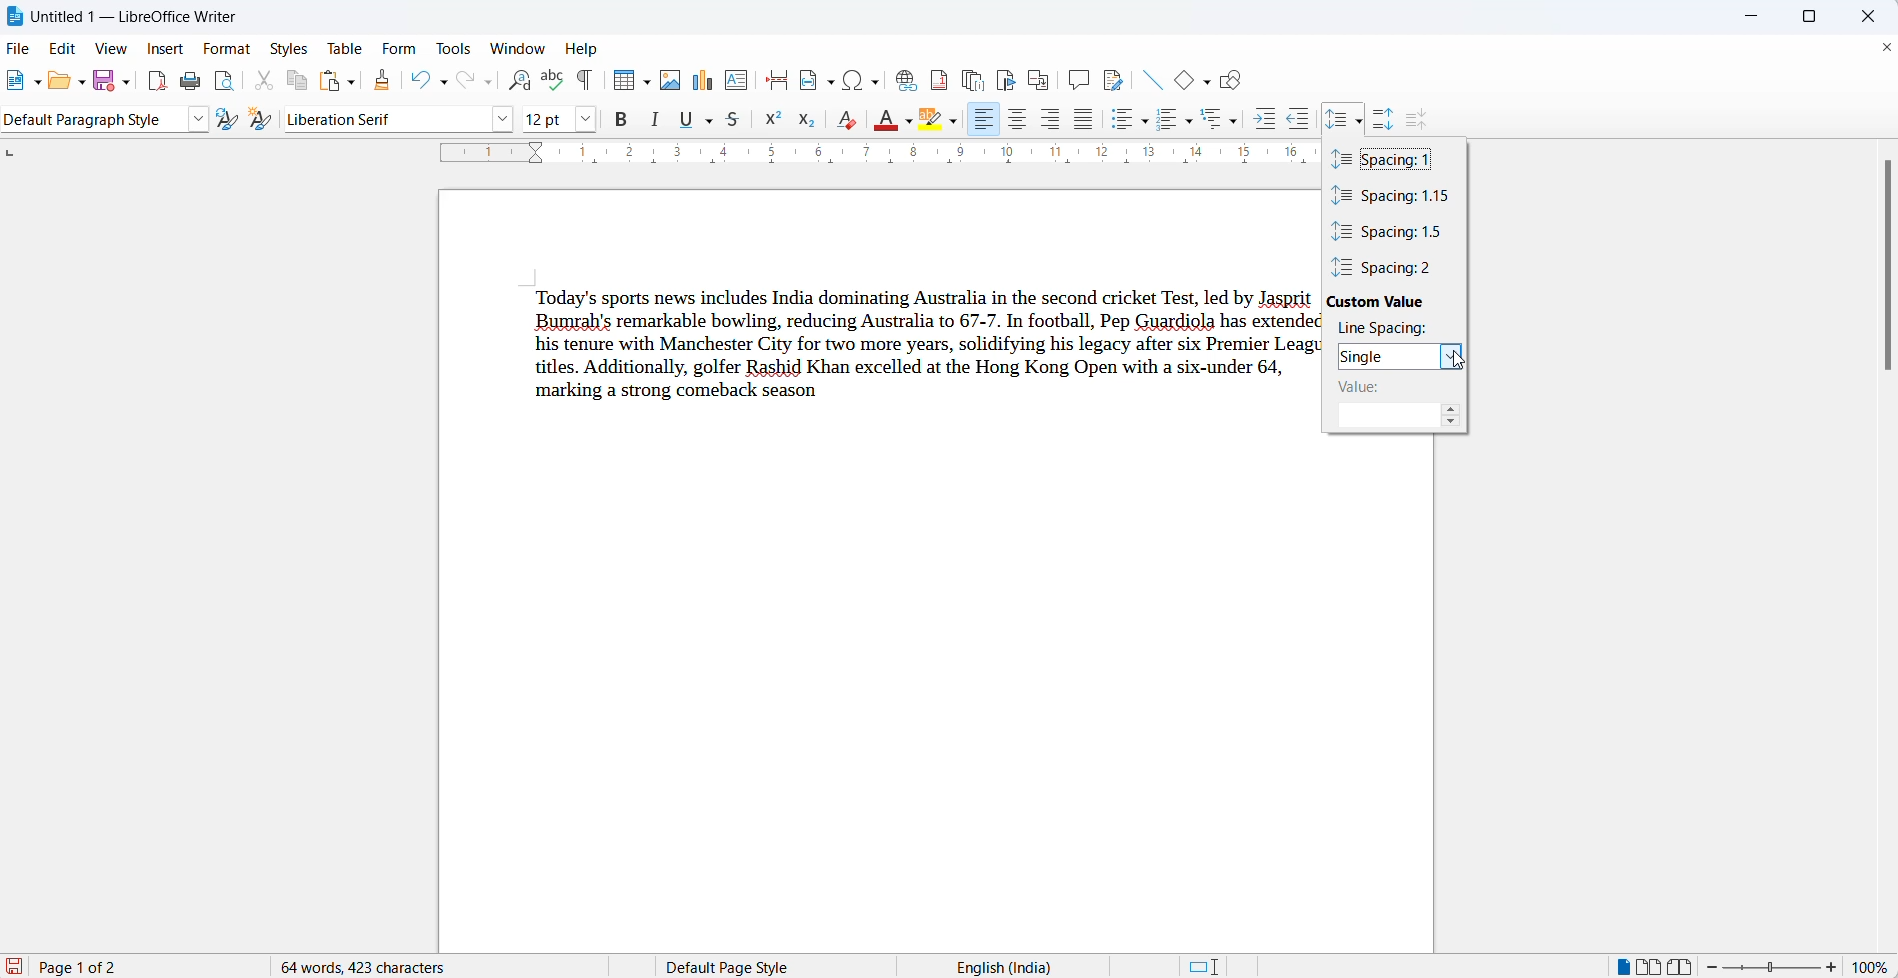 This screenshot has width=1898, height=978. I want to click on file title, so click(141, 13).